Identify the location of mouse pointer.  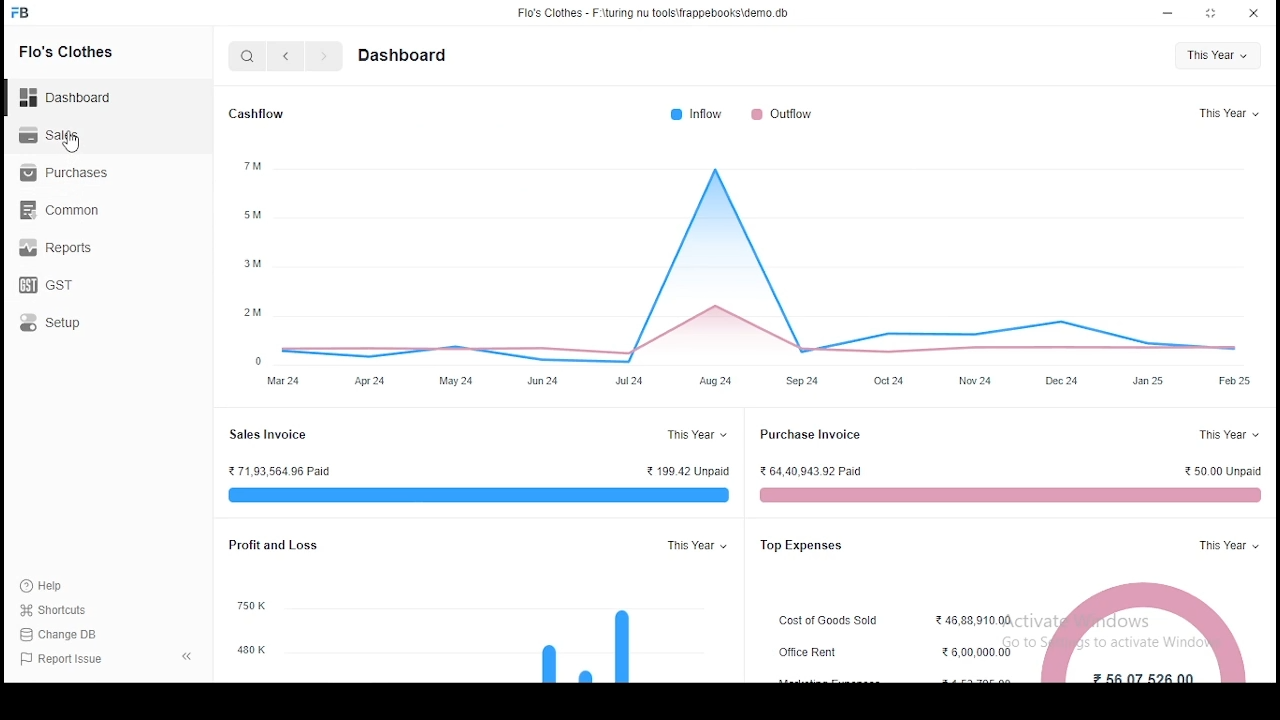
(73, 145).